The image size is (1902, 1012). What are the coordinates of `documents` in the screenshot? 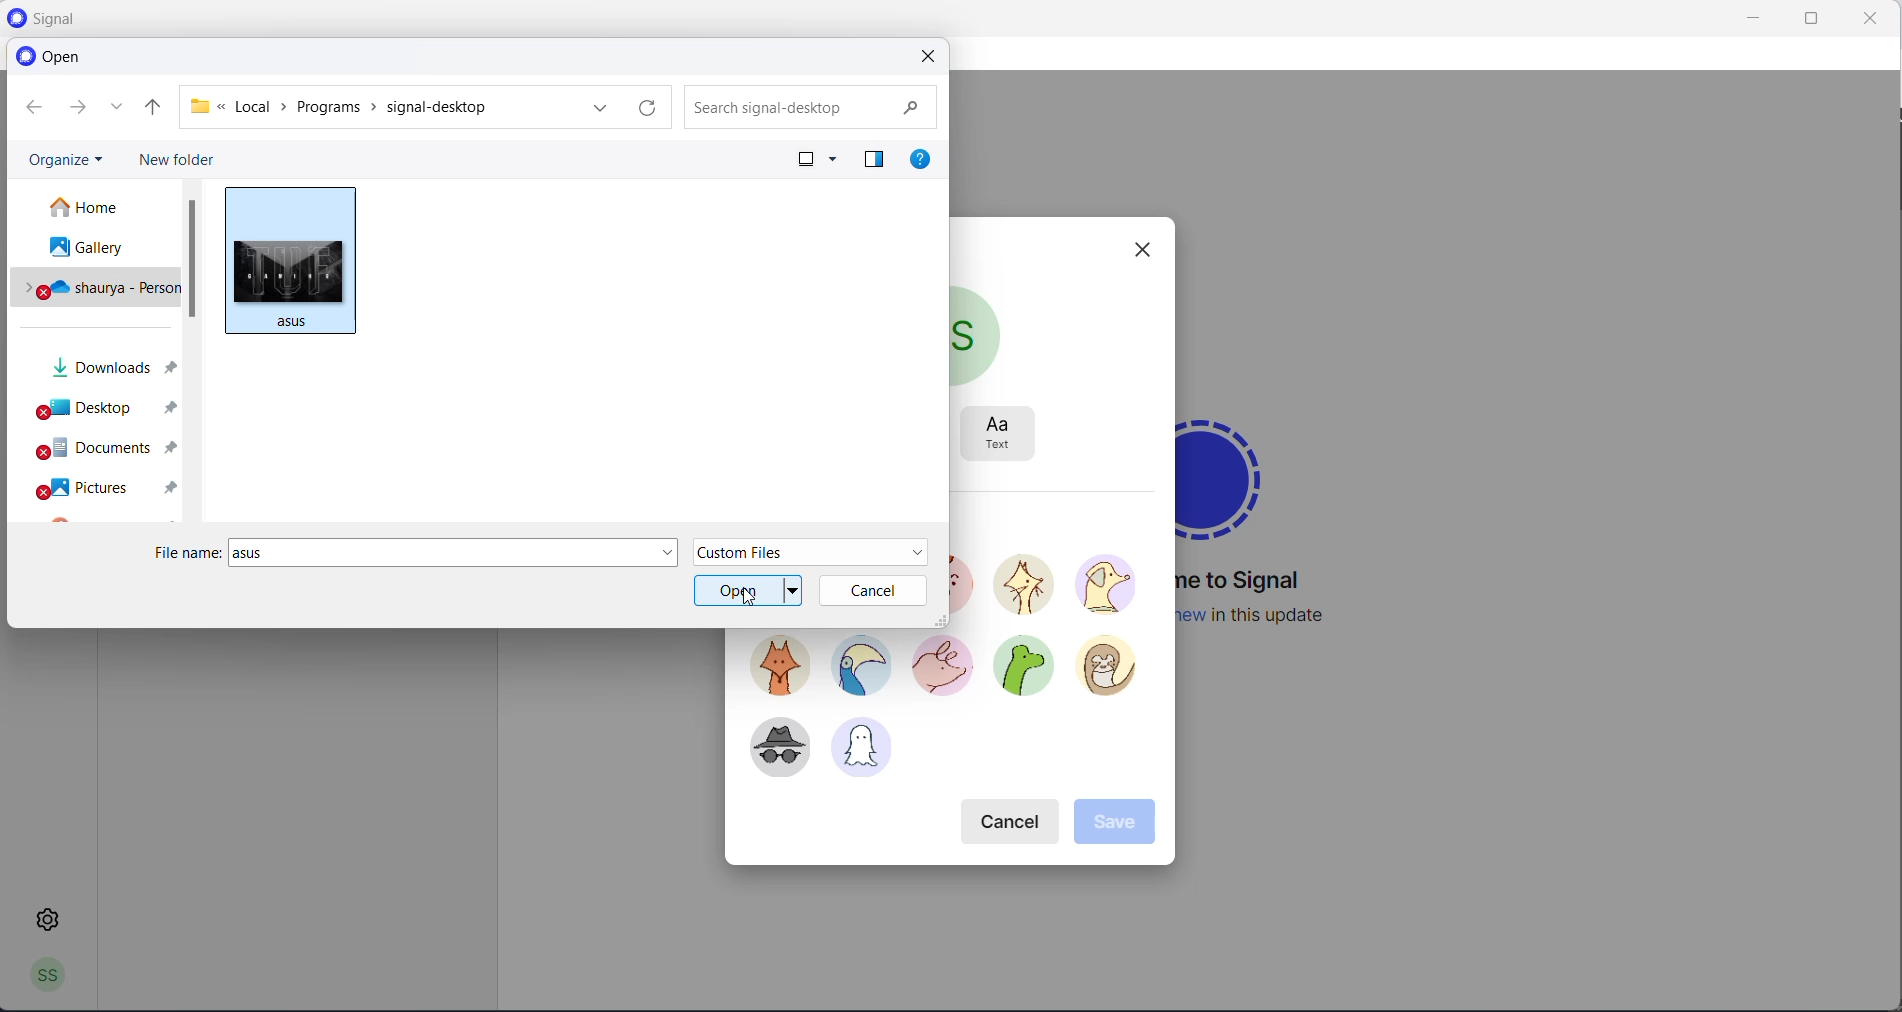 It's located at (114, 450).